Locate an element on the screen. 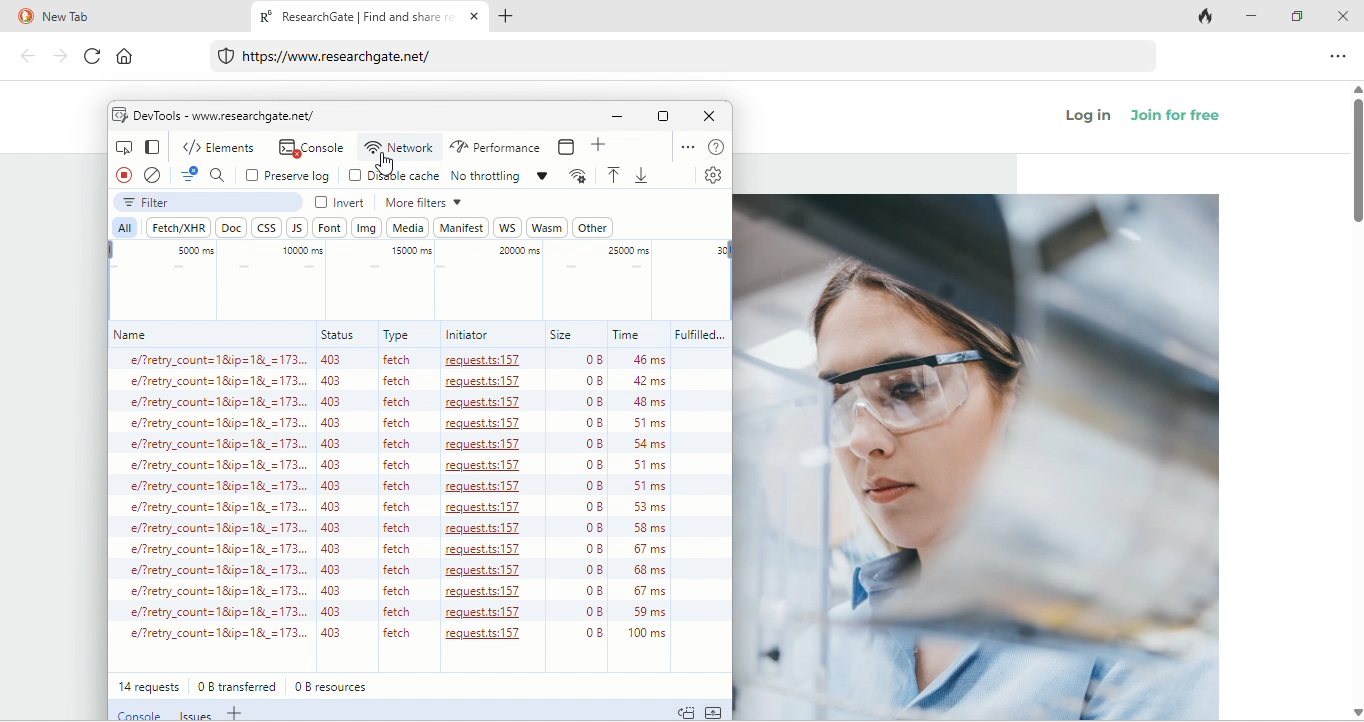  reload is located at coordinates (88, 57).